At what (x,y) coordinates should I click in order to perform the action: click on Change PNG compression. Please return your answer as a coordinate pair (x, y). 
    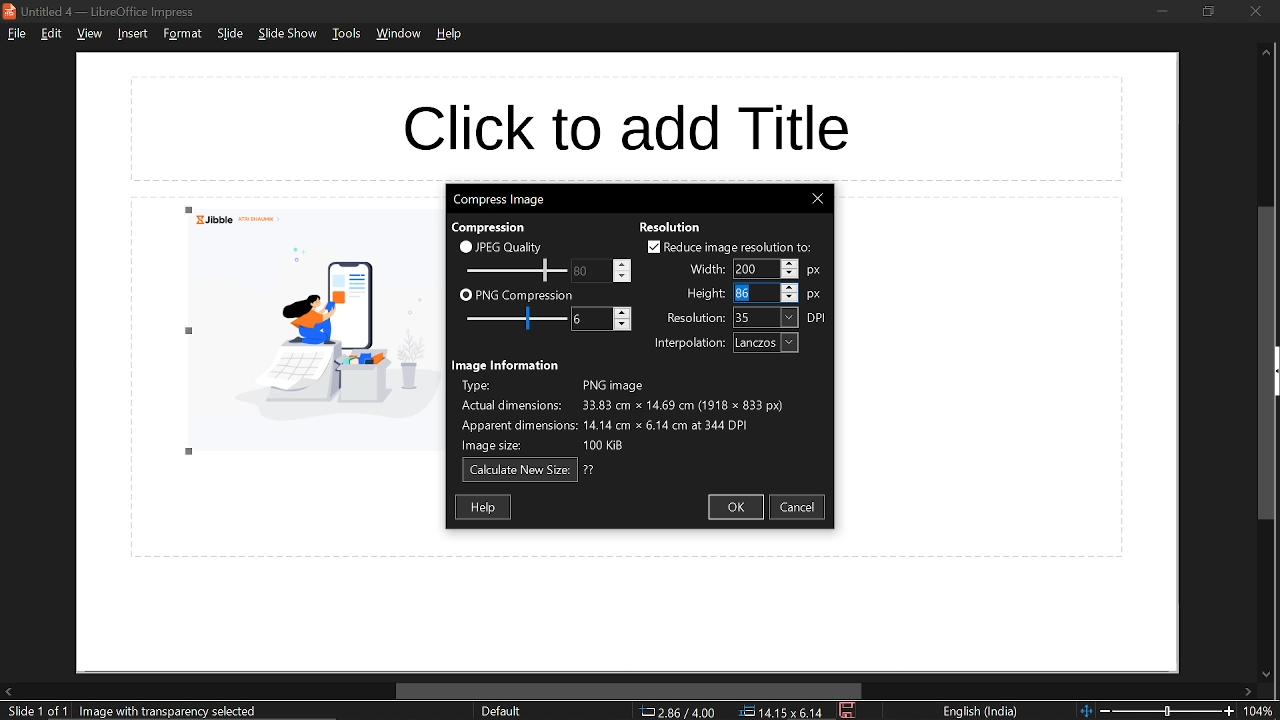
    Looking at the image, I should click on (591, 319).